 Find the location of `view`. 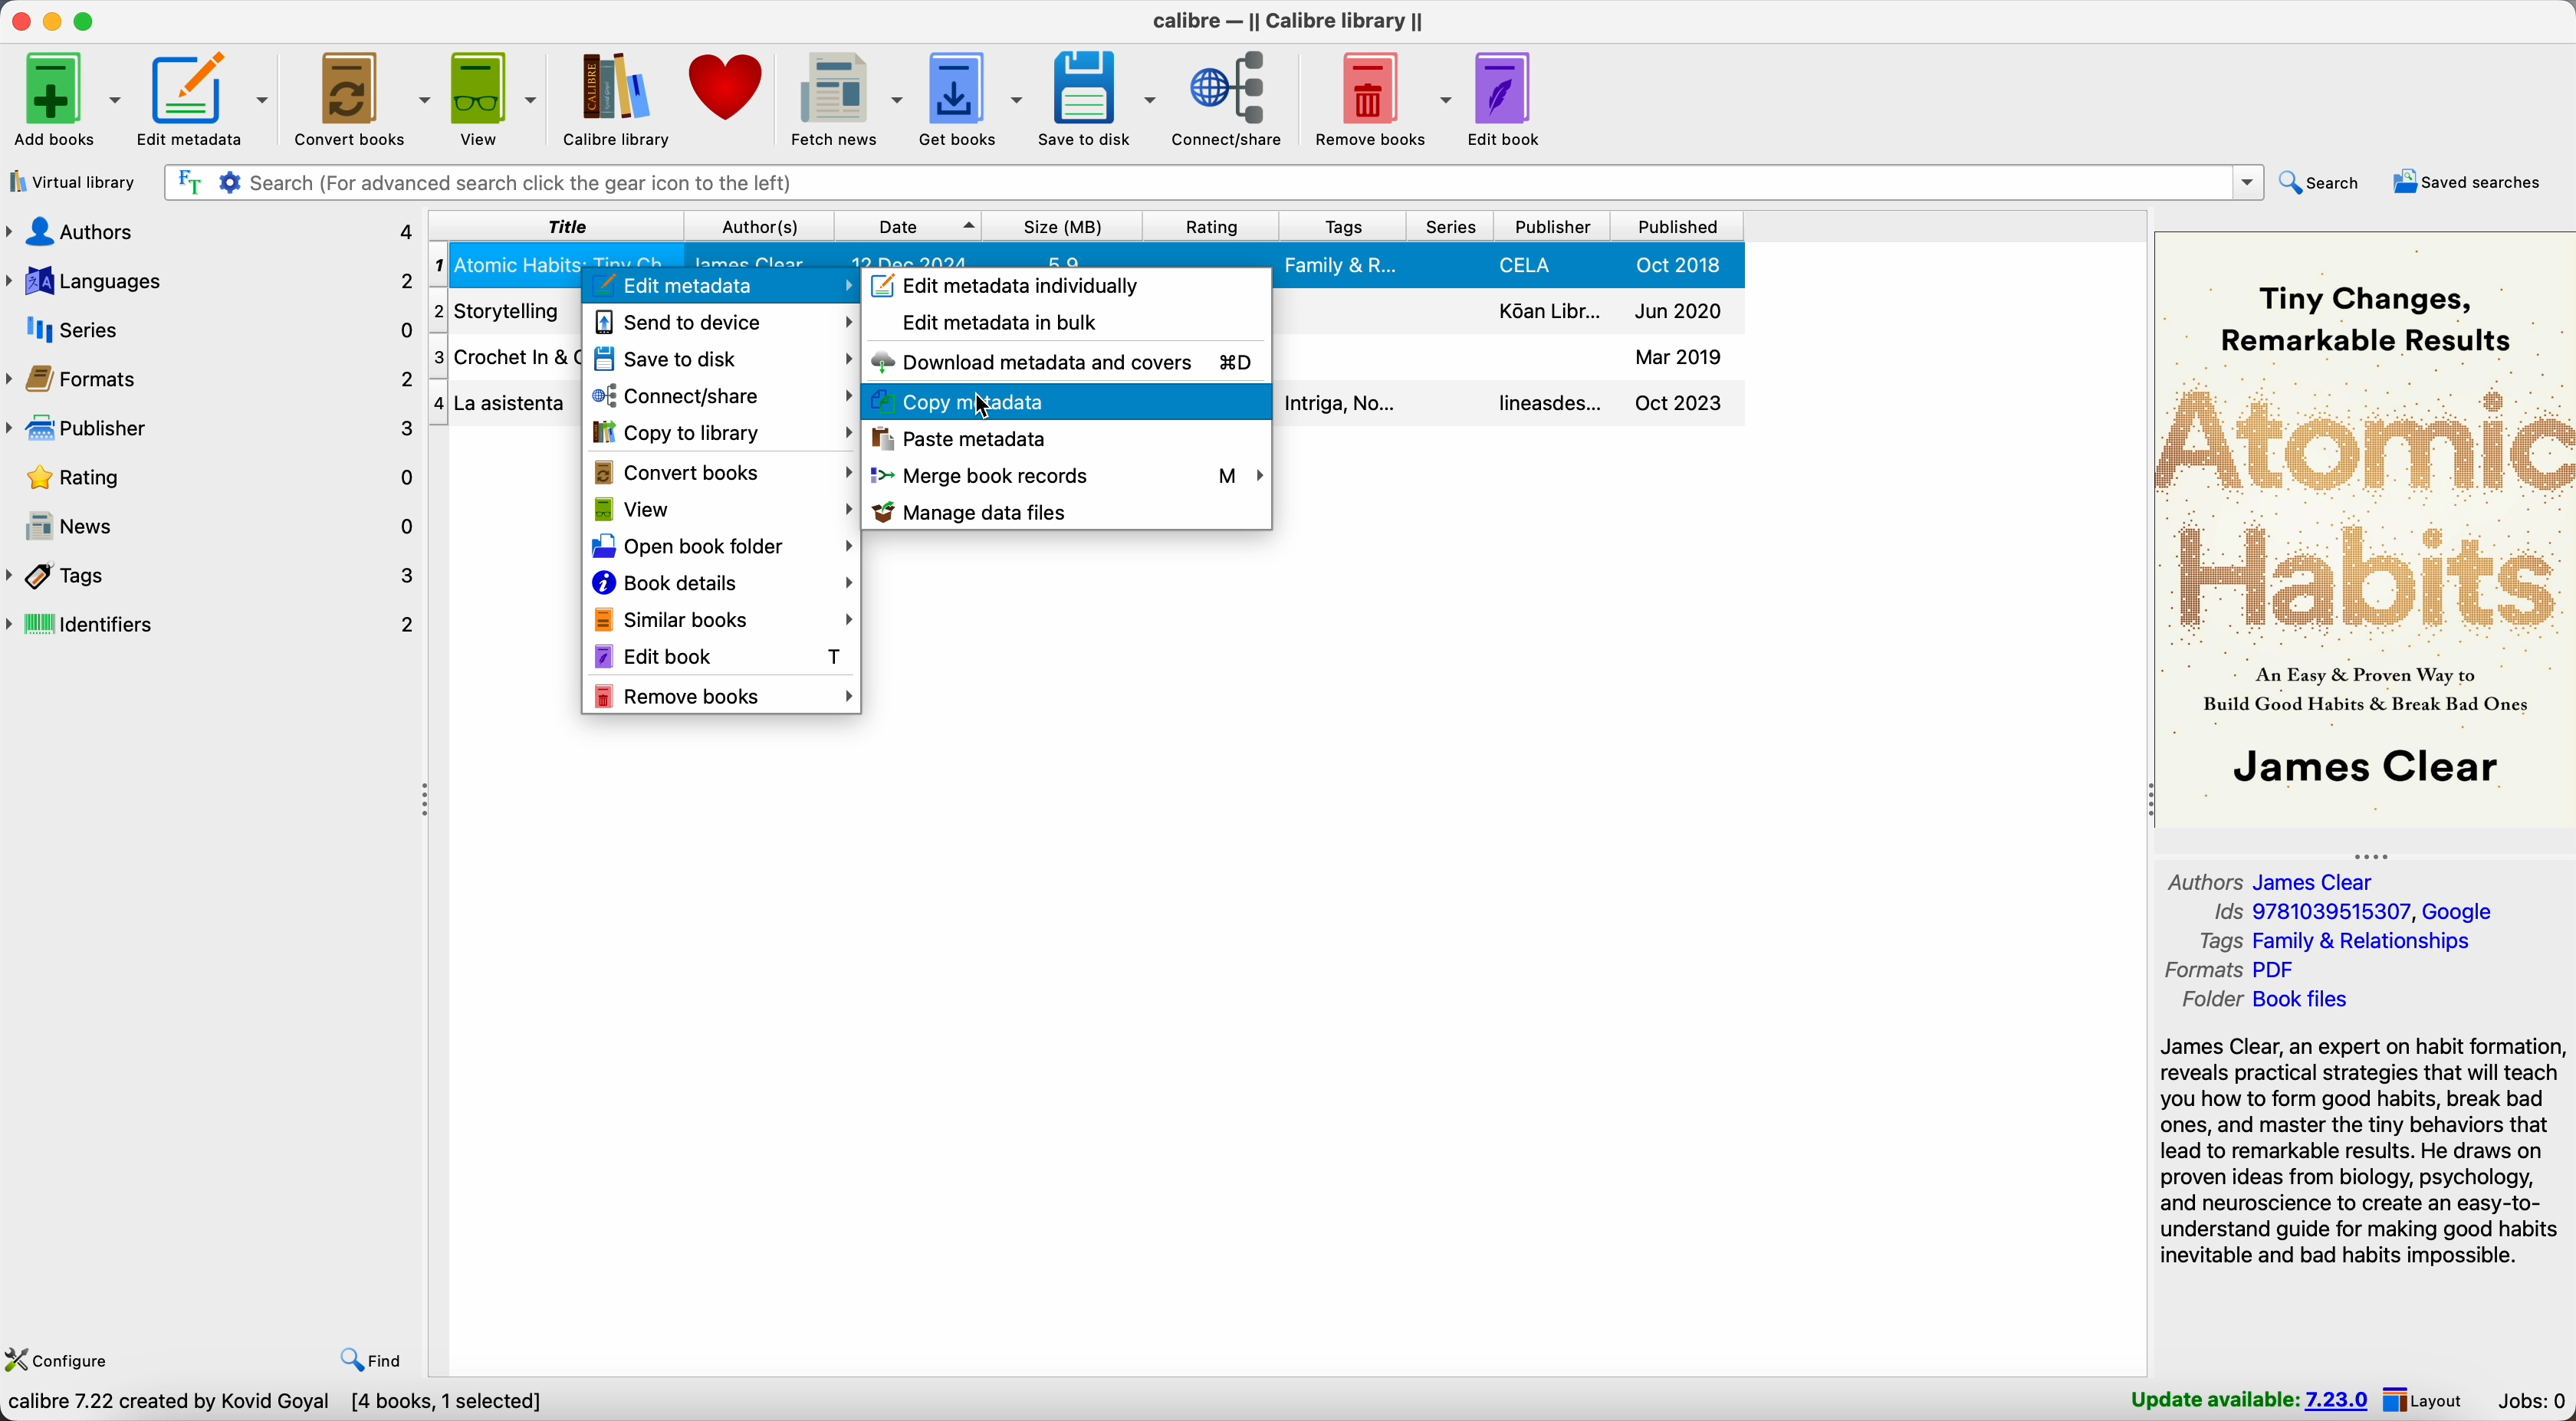

view is located at coordinates (720, 510).